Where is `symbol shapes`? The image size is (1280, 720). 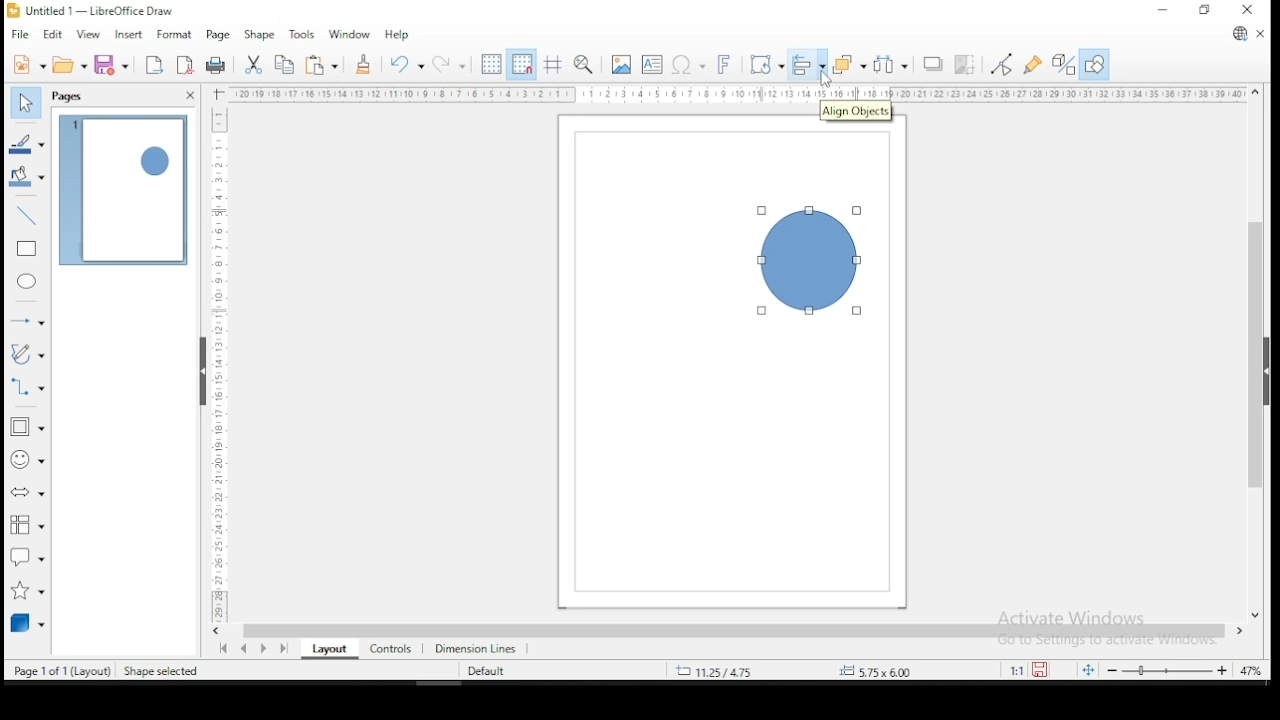 symbol shapes is located at coordinates (27, 459).